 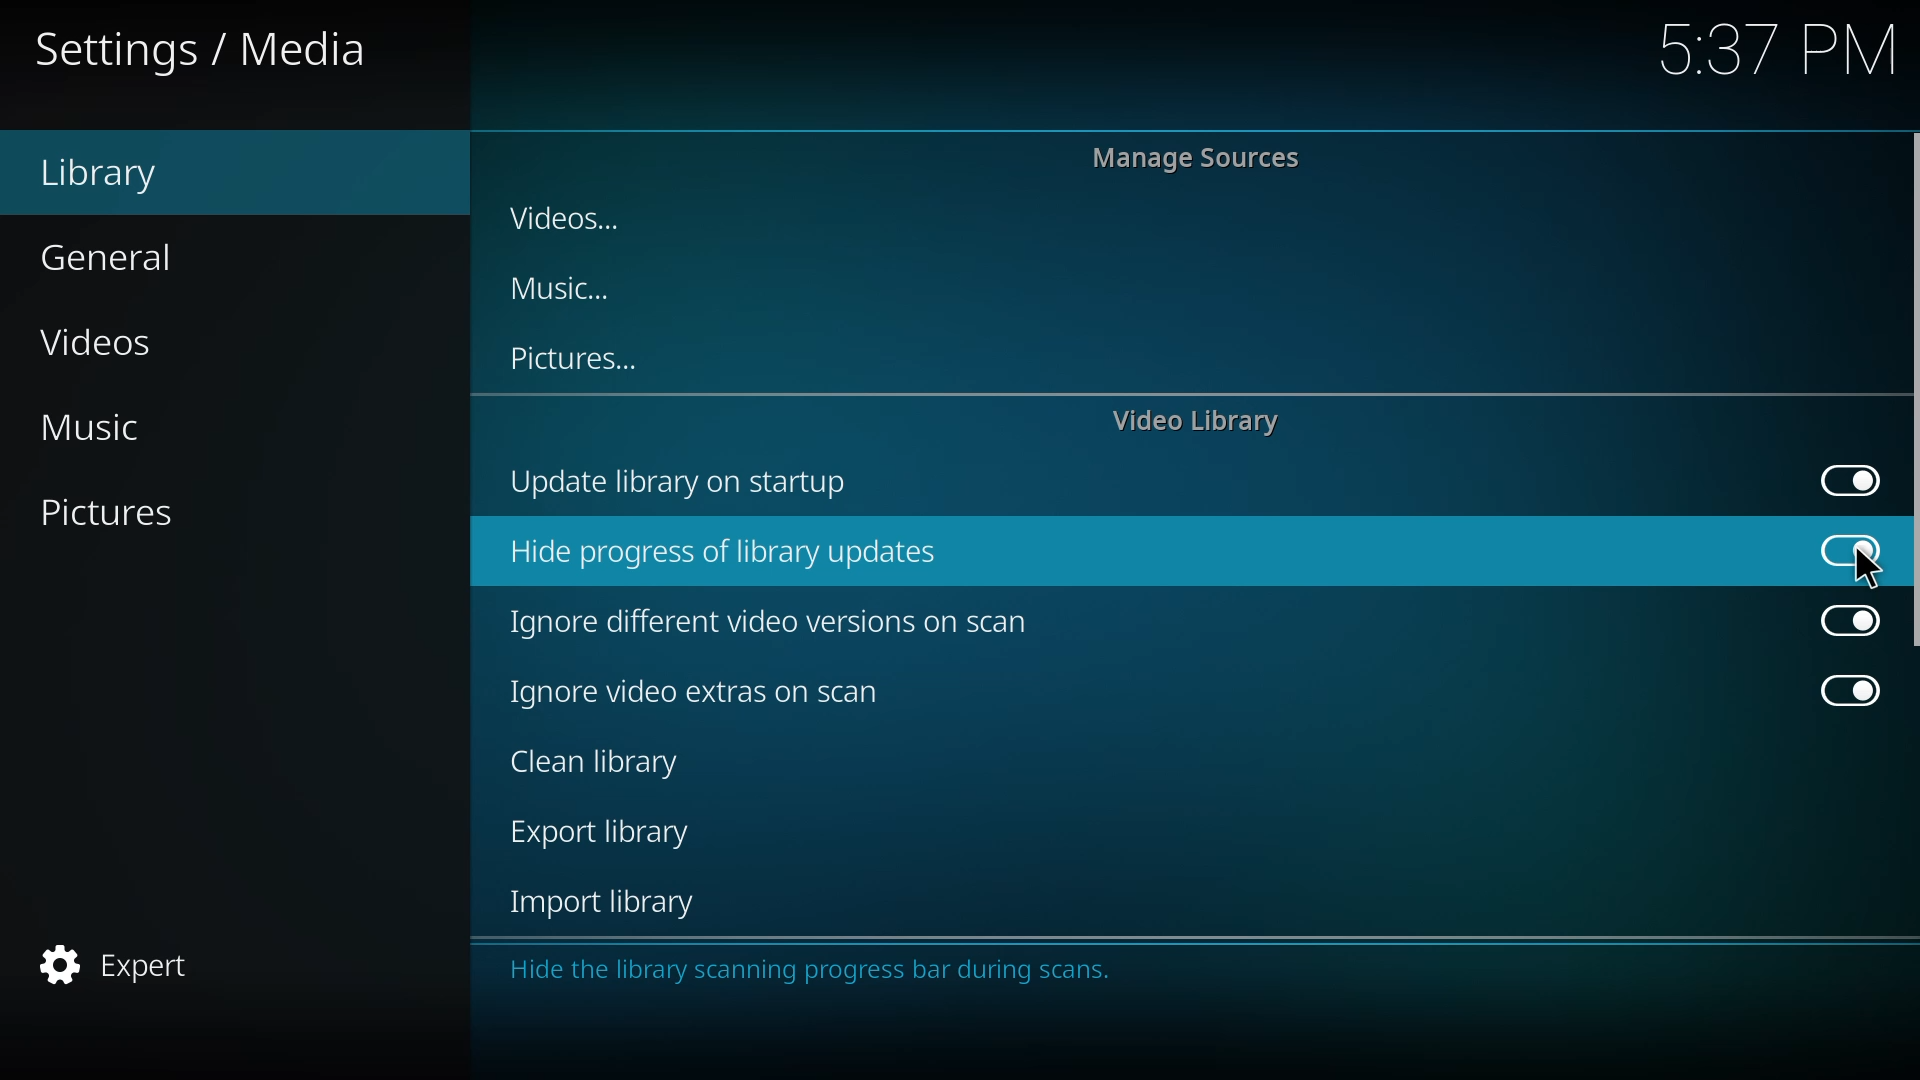 I want to click on update library on startup, so click(x=685, y=483).